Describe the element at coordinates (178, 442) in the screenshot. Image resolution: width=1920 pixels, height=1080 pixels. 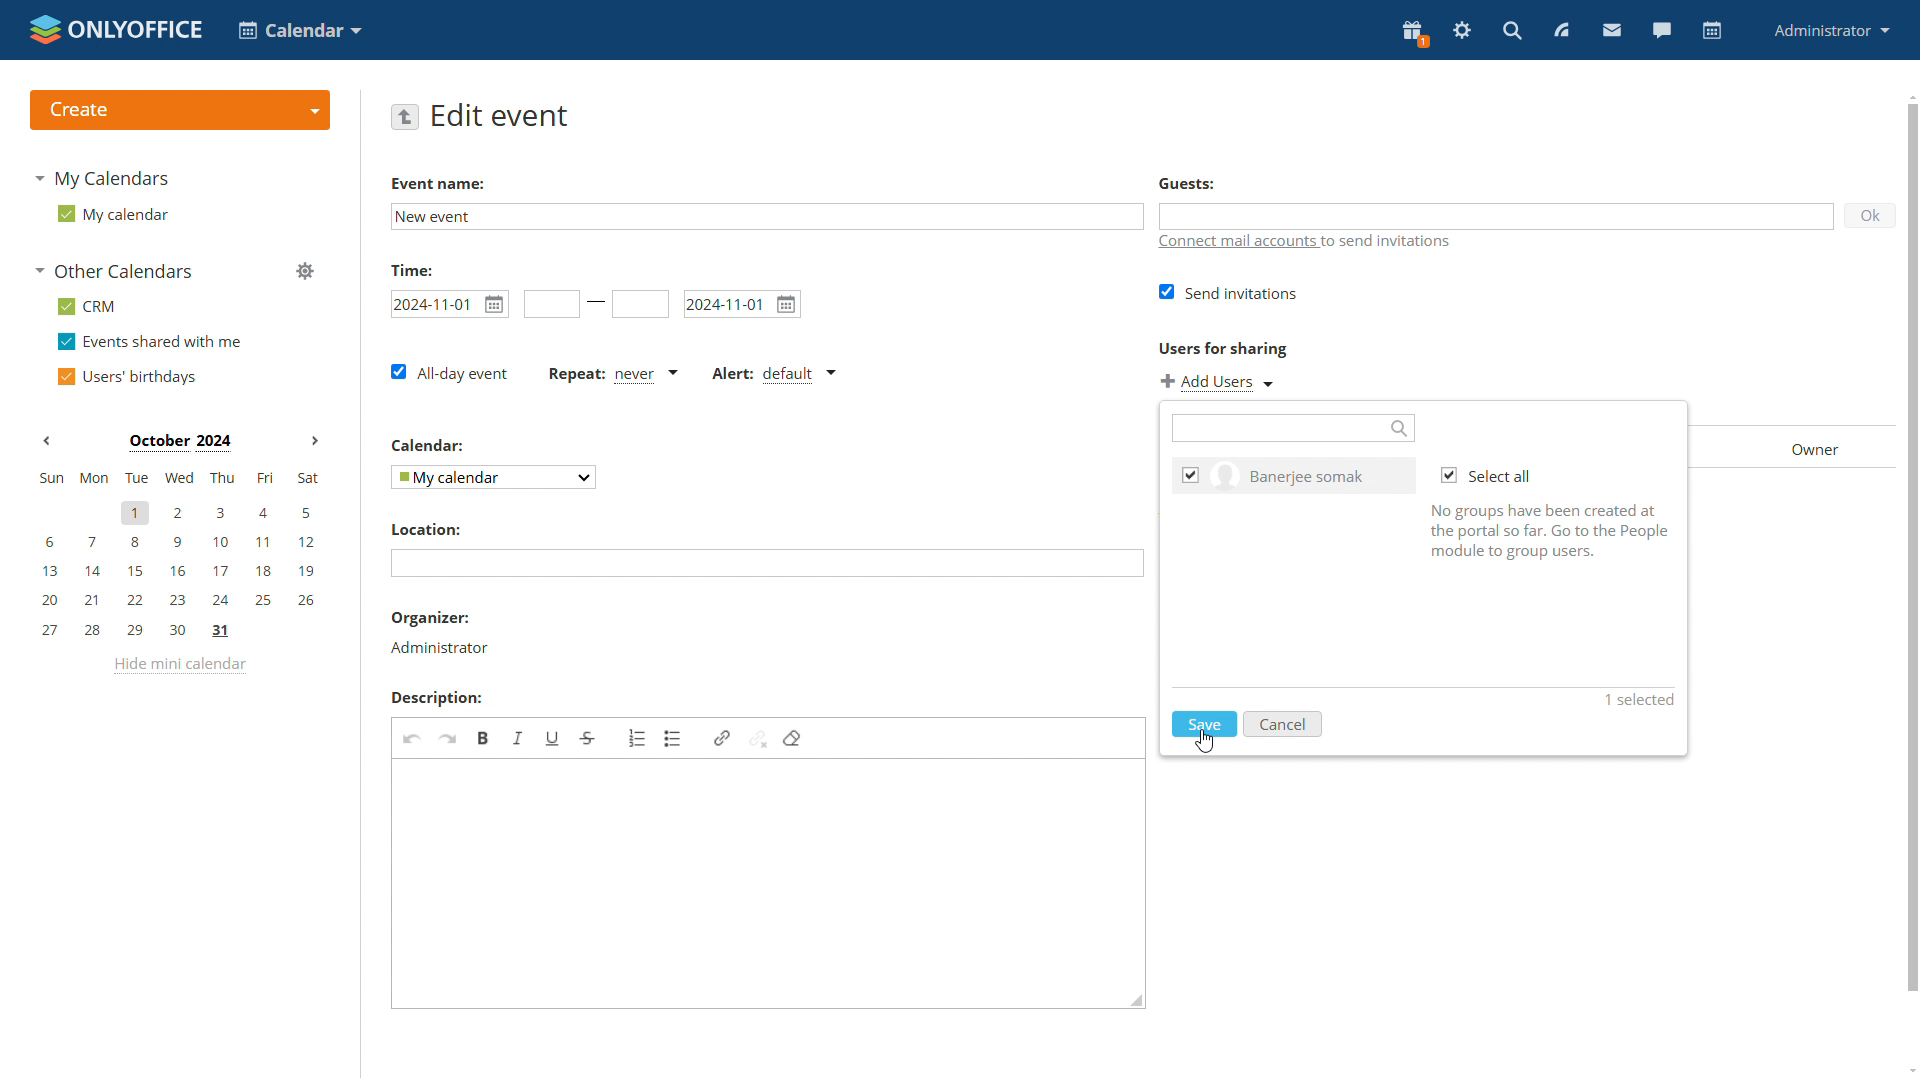
I see `Month on display` at that location.